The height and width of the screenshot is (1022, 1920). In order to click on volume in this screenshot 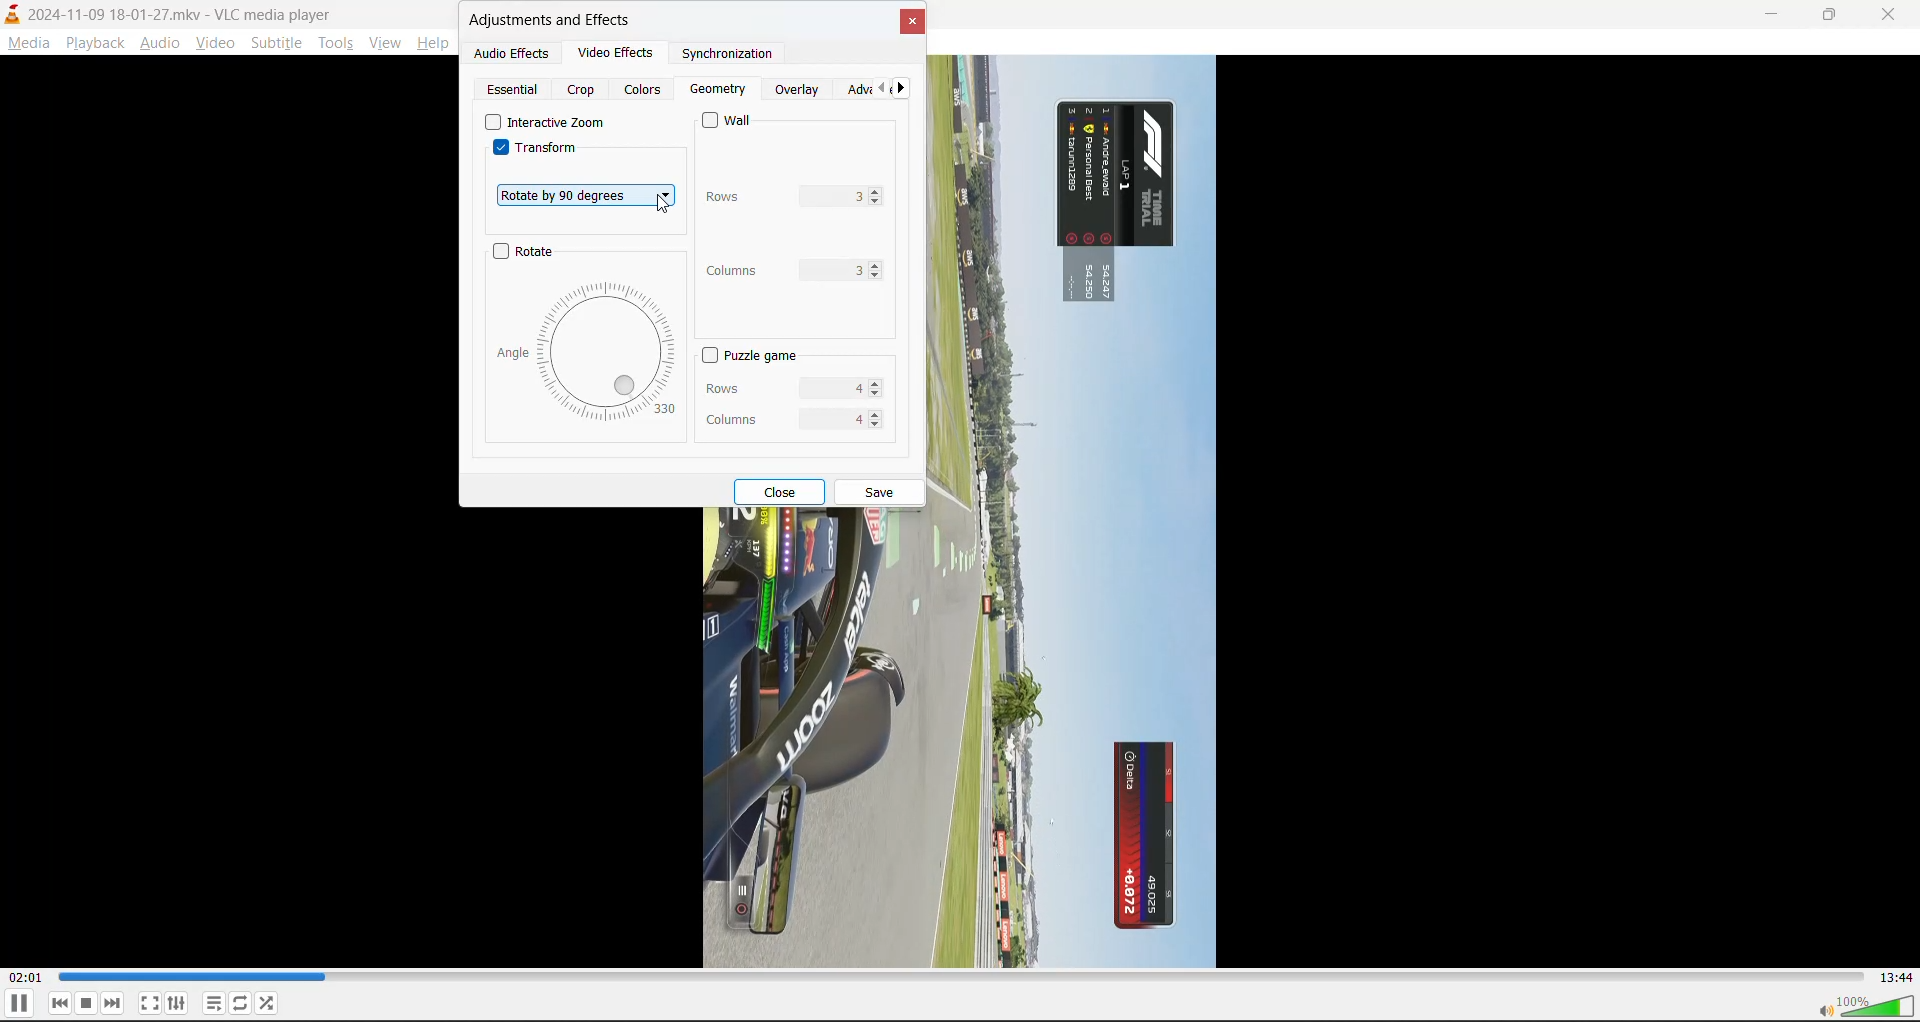, I will do `click(1868, 1008)`.